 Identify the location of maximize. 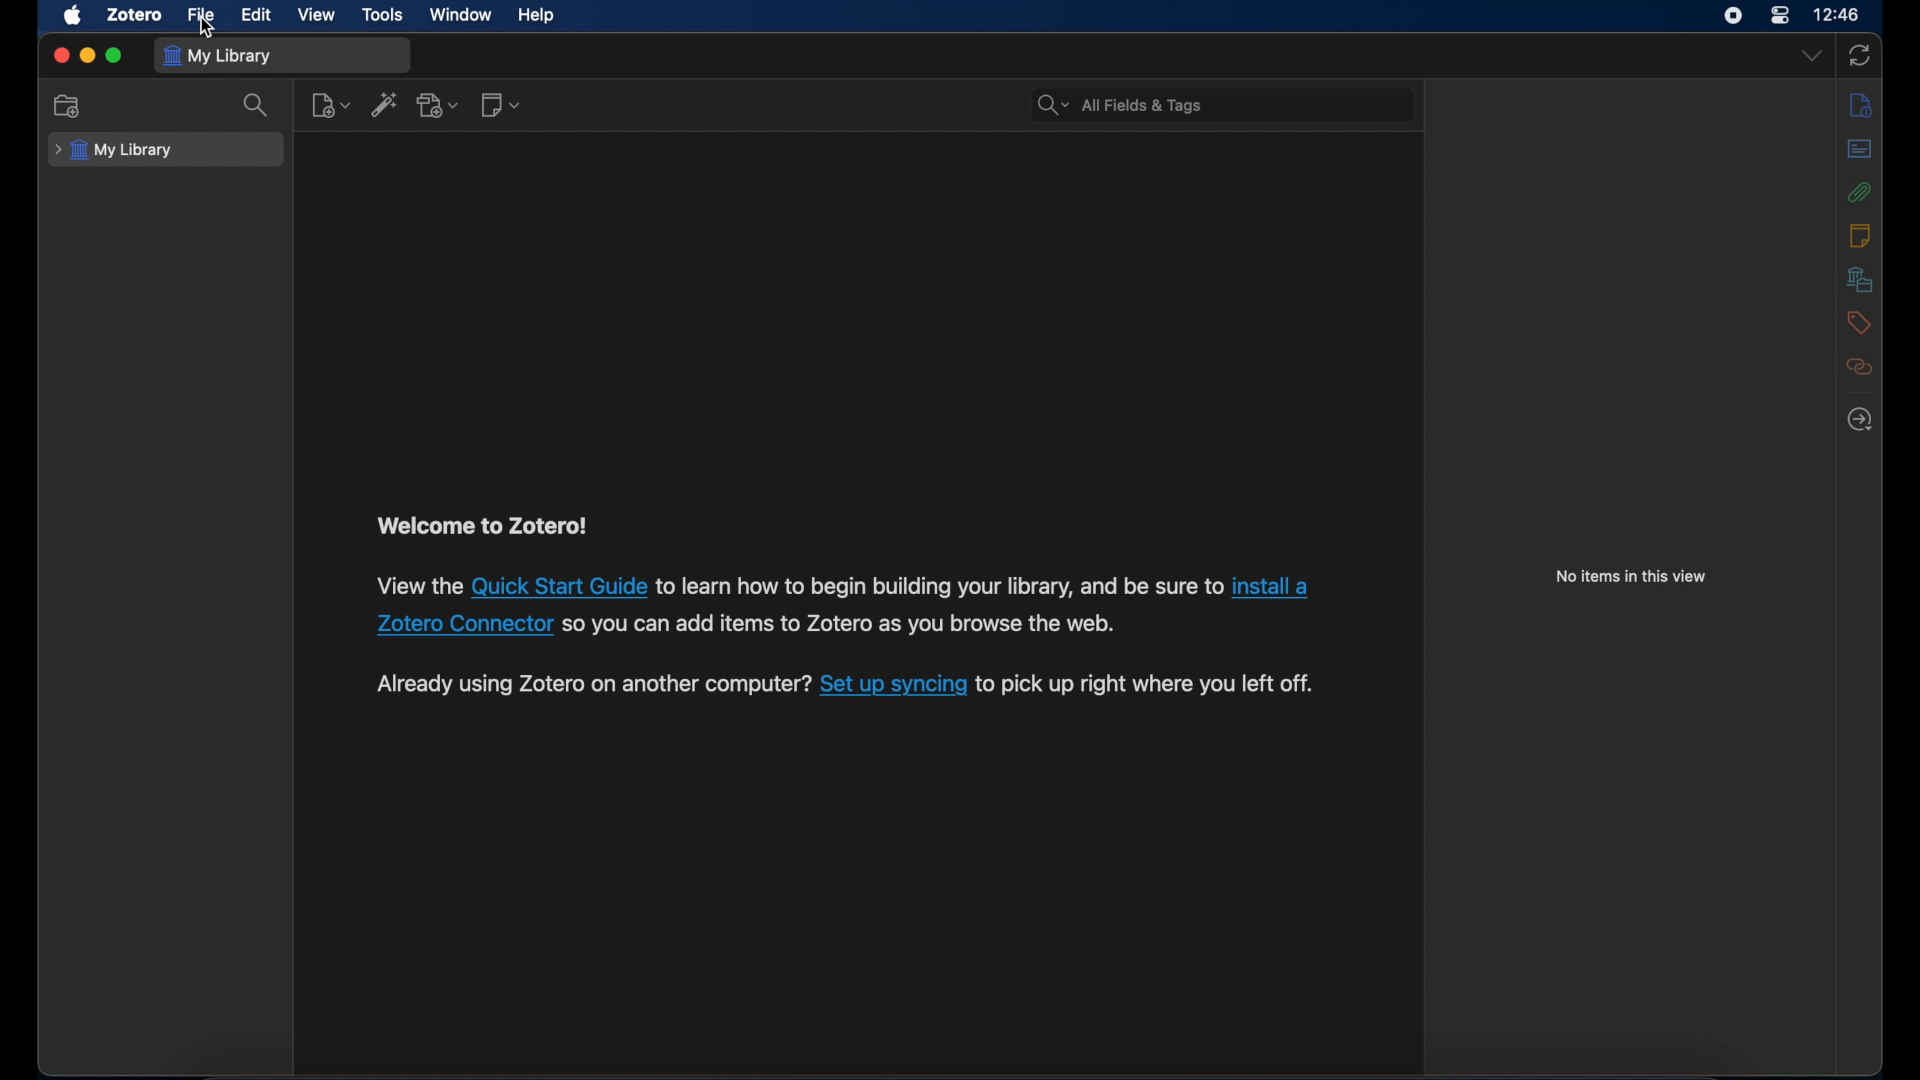
(114, 55).